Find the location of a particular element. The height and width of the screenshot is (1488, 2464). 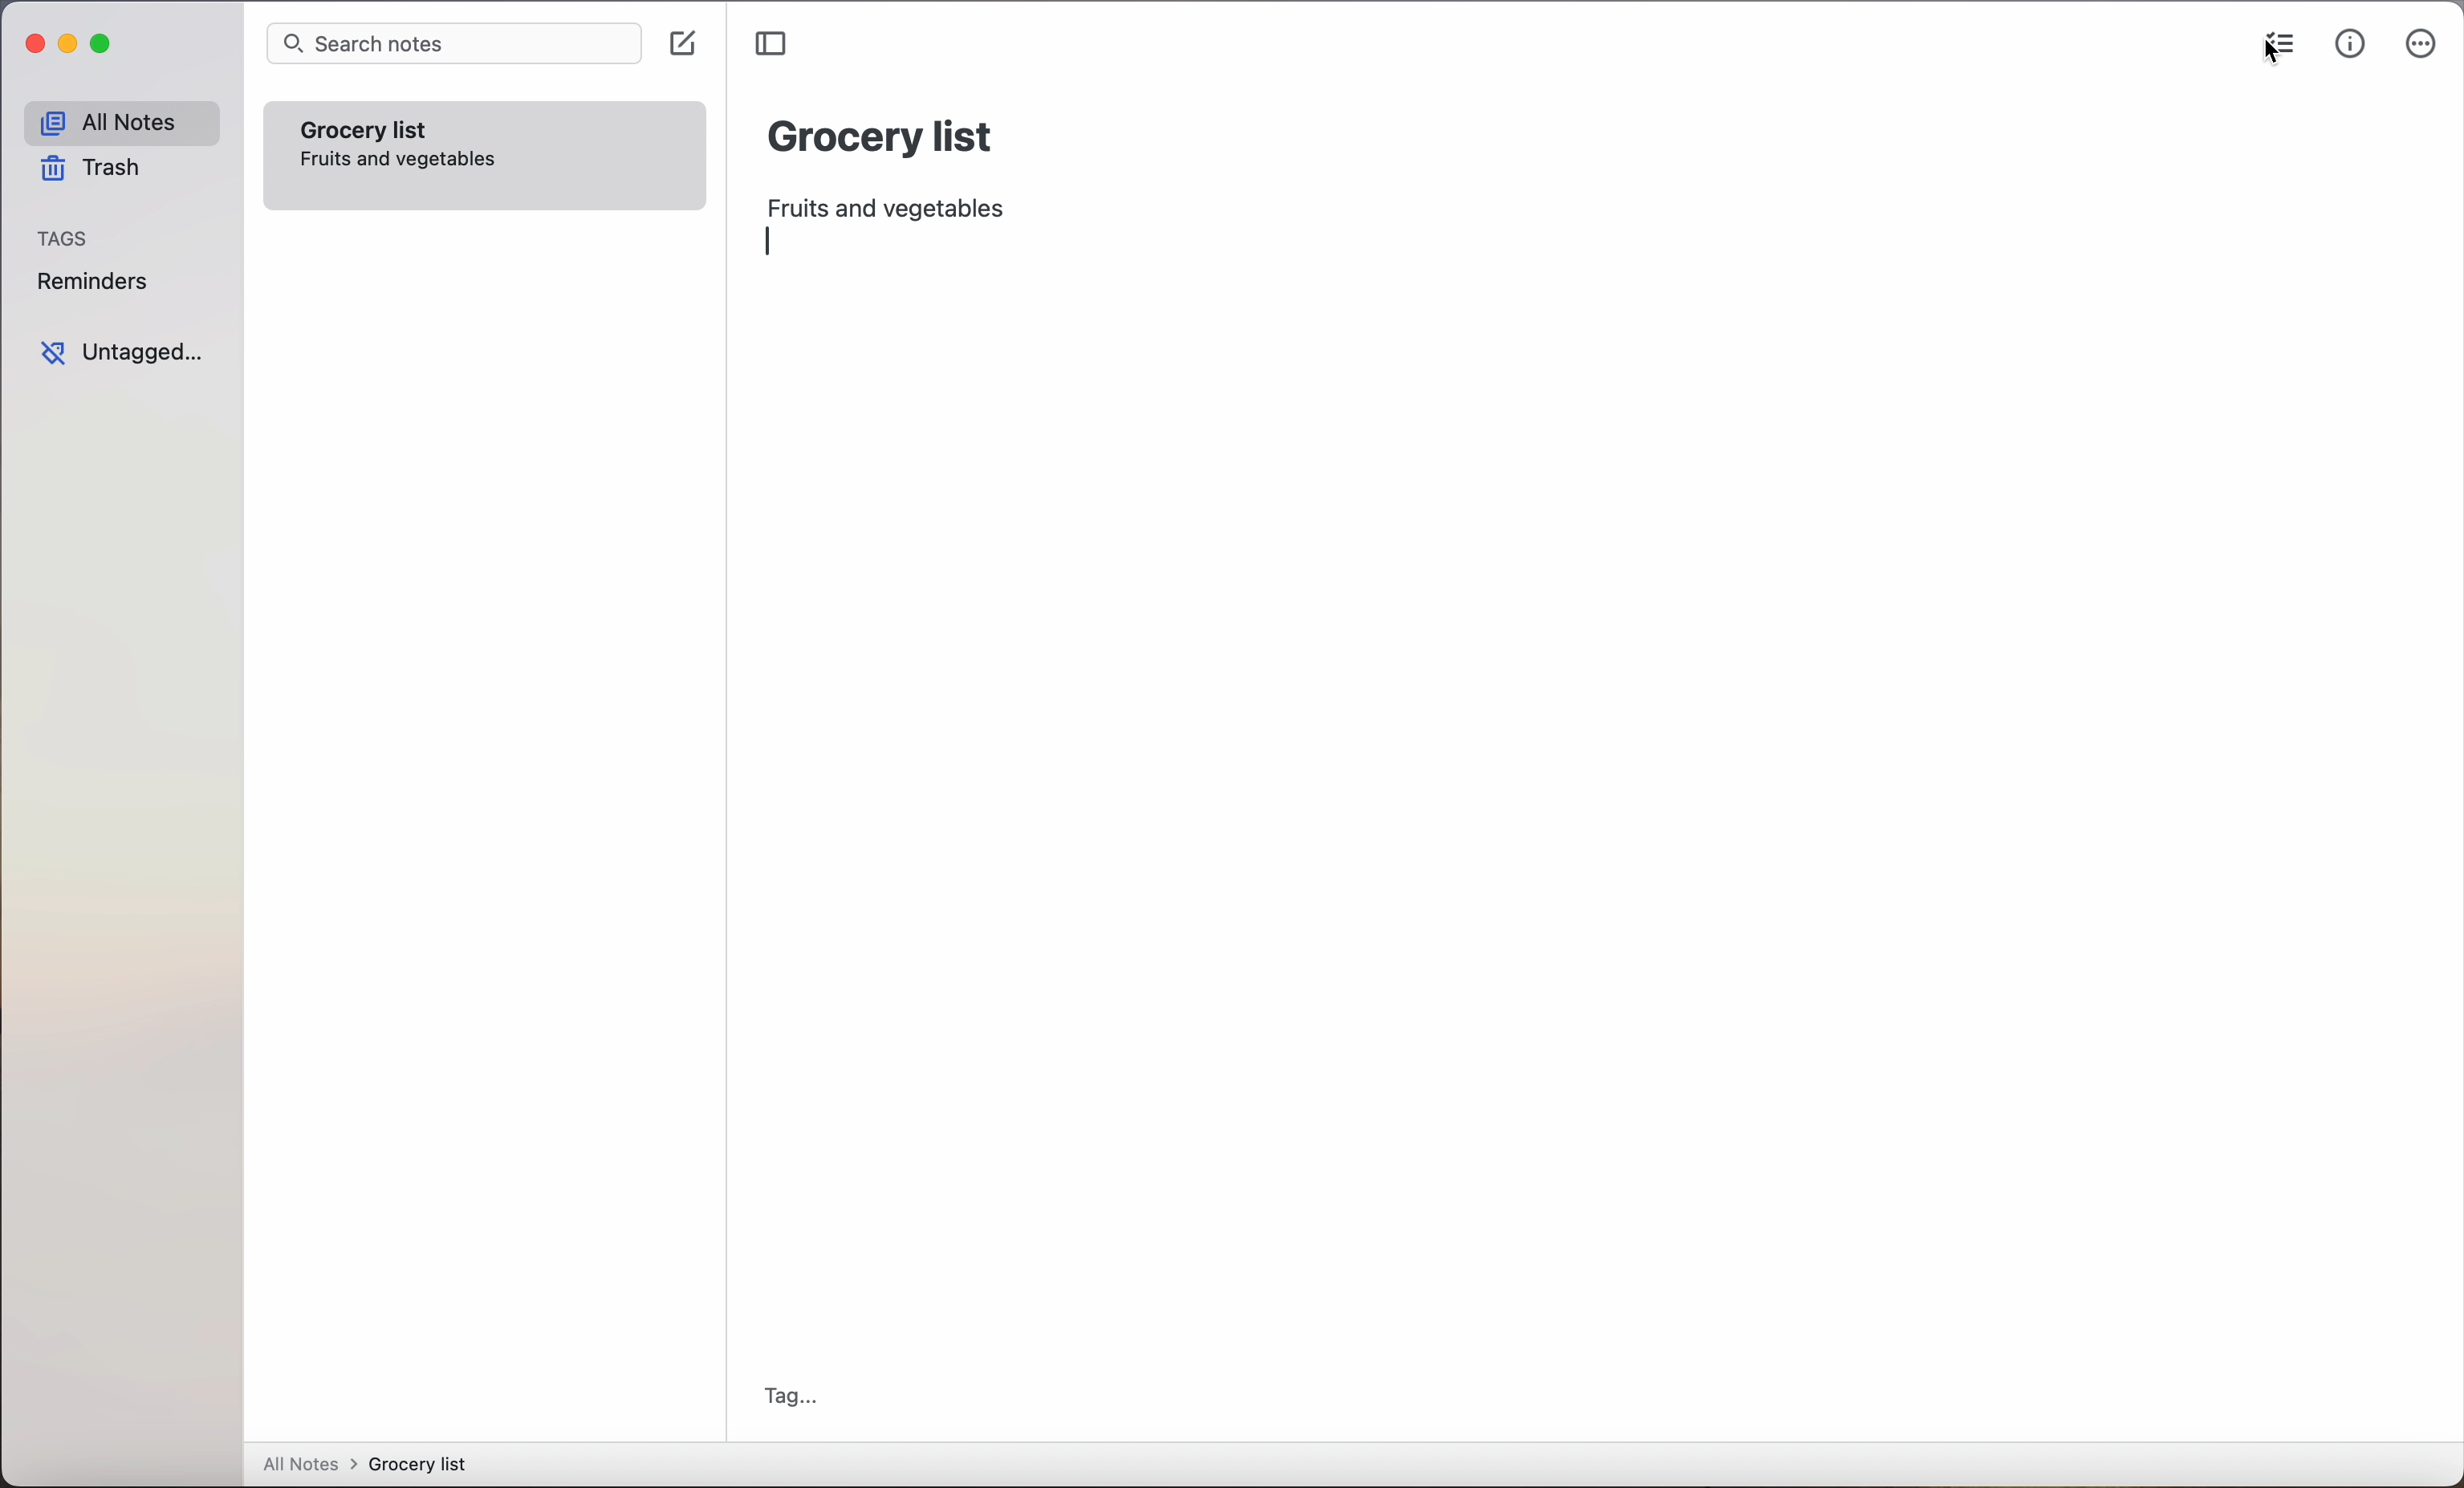

grocery list is located at coordinates (882, 133).